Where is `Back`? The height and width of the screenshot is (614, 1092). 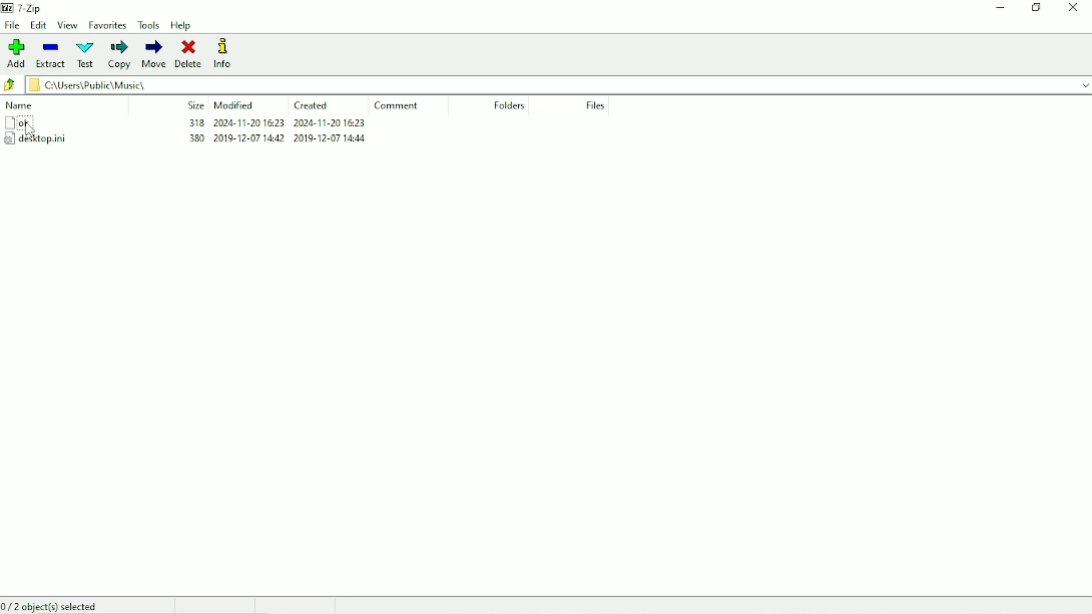
Back is located at coordinates (10, 84).